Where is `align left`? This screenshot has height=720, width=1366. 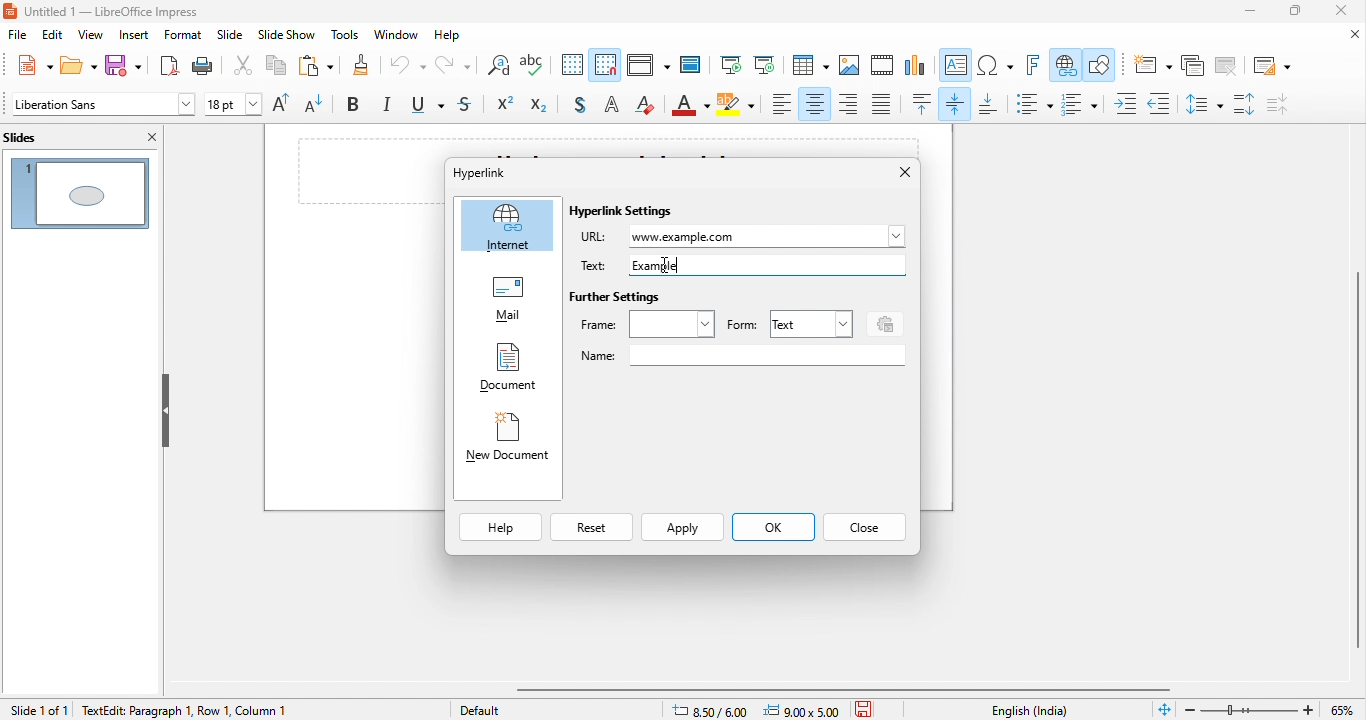 align left is located at coordinates (782, 104).